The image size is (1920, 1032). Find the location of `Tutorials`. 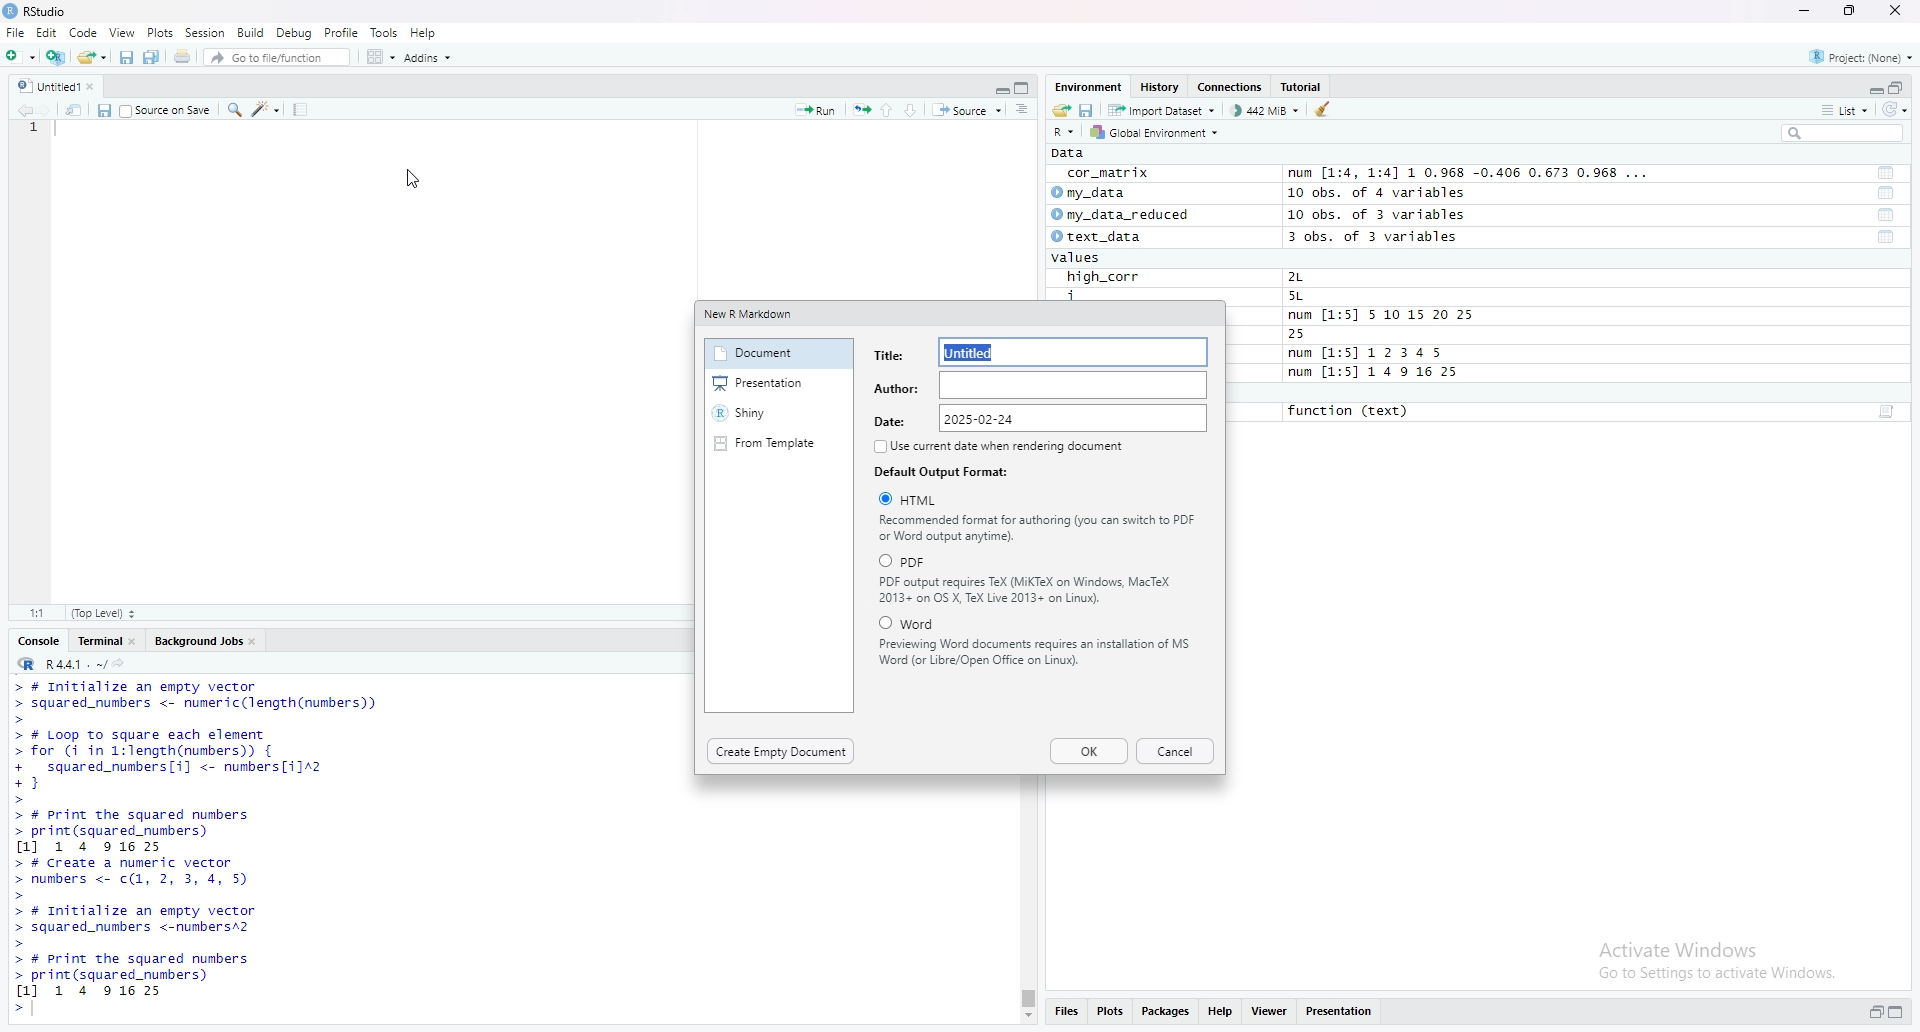

Tutorials is located at coordinates (1304, 85).